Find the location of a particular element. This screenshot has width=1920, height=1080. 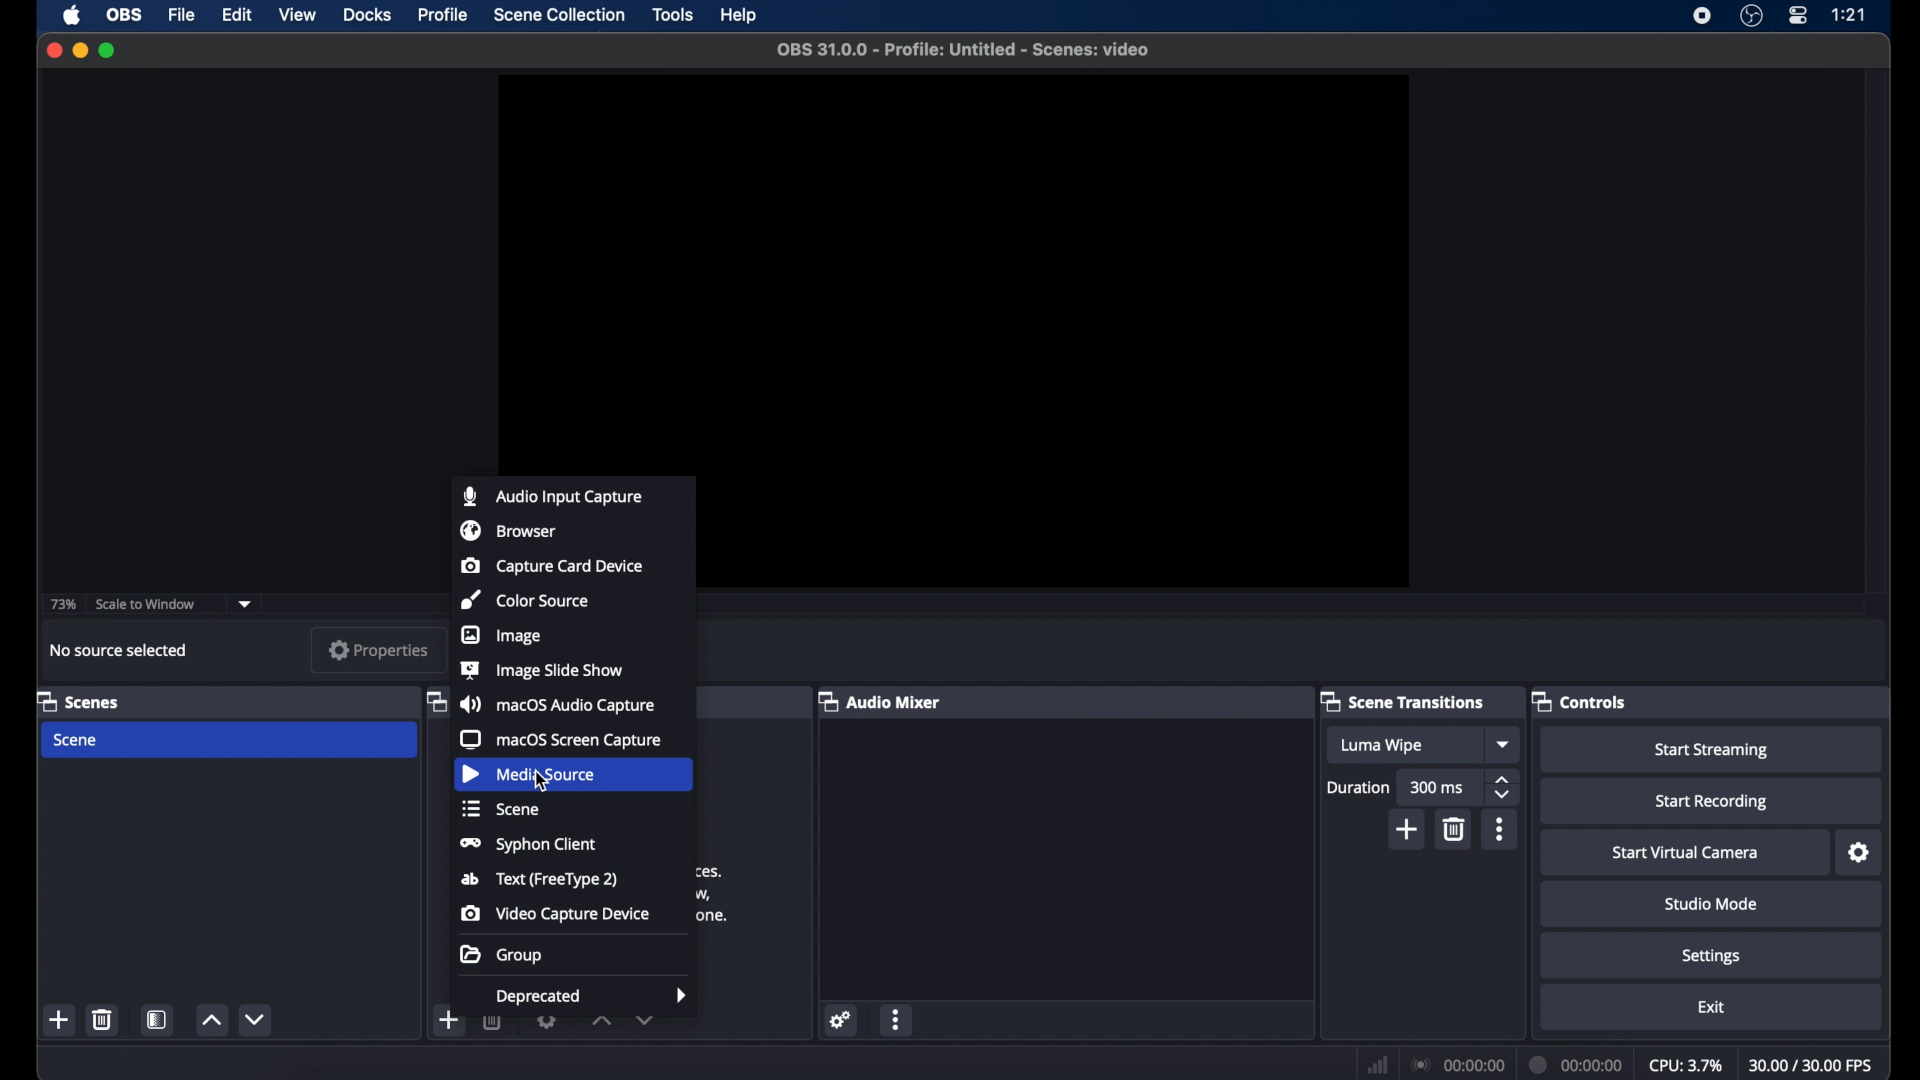

help is located at coordinates (740, 17).